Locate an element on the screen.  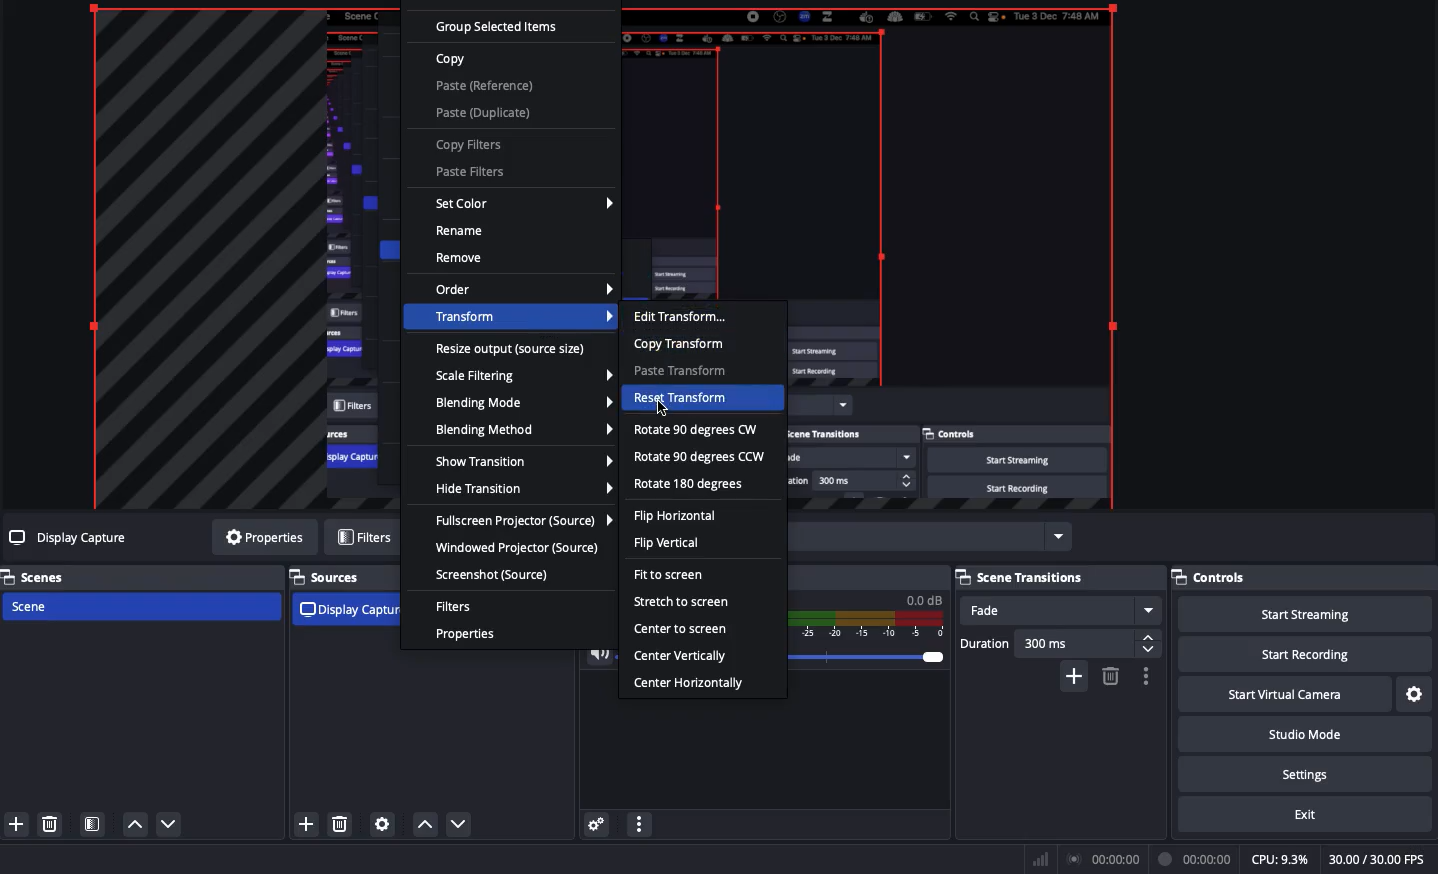
Display capture is located at coordinates (66, 541).